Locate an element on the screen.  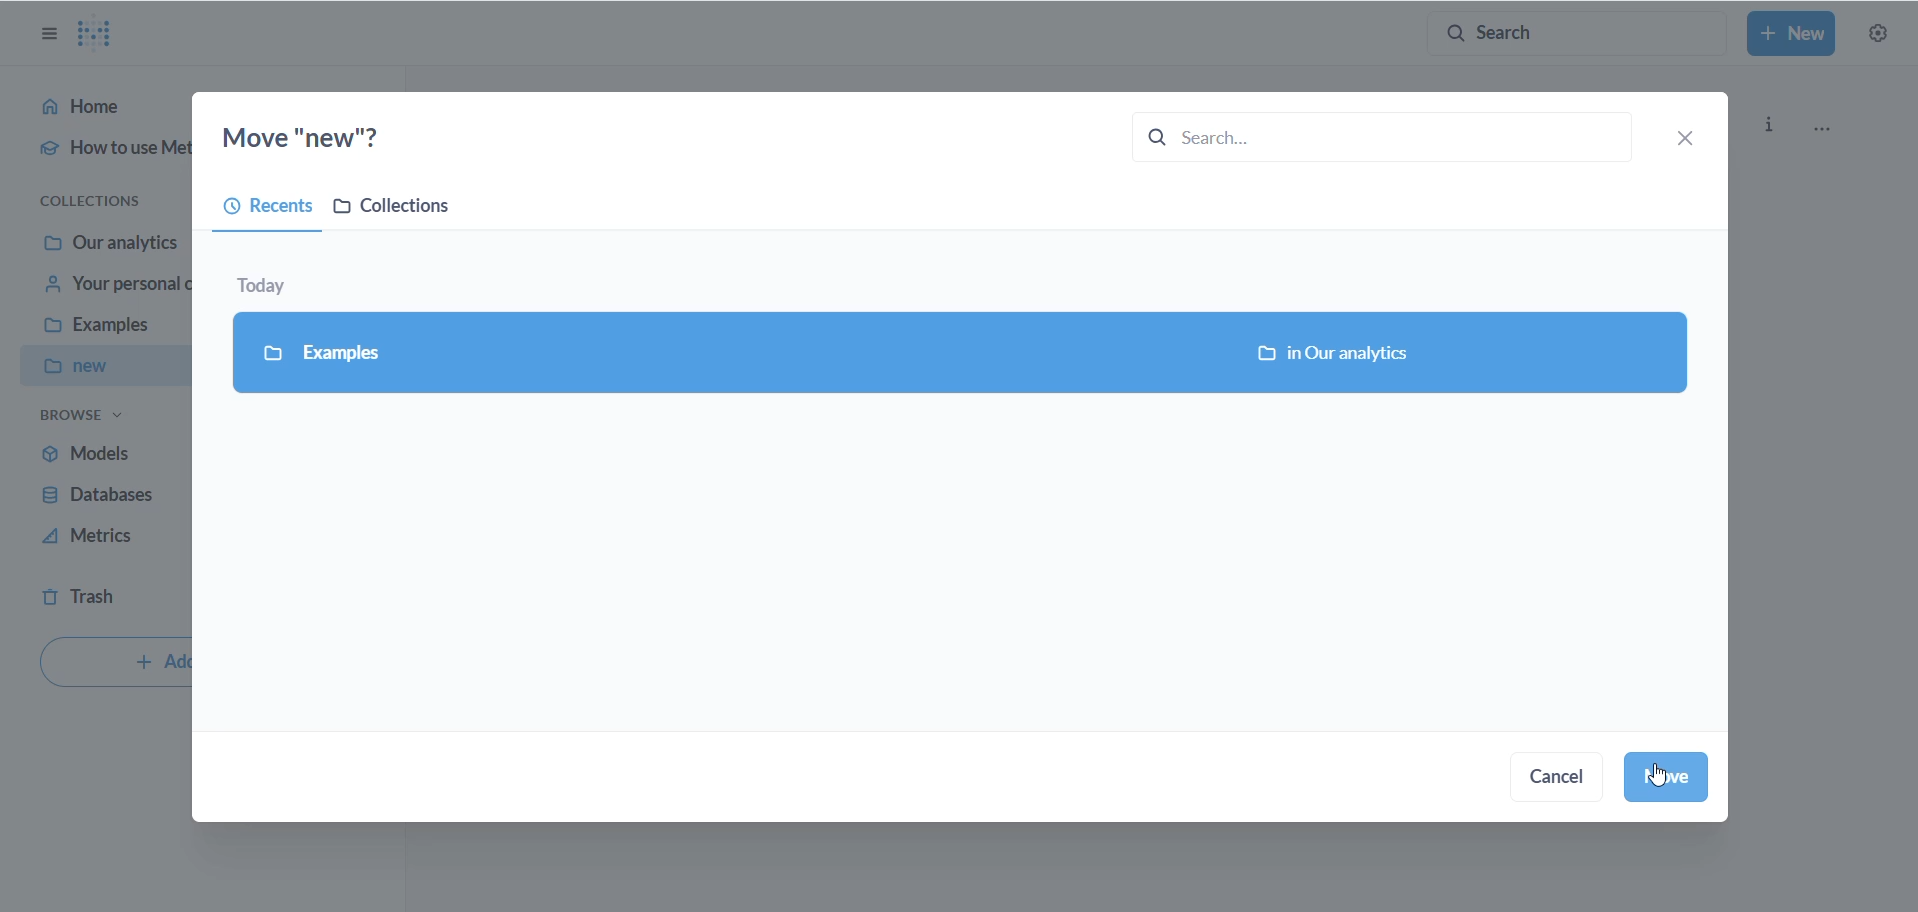
CURSOR is located at coordinates (1667, 777).